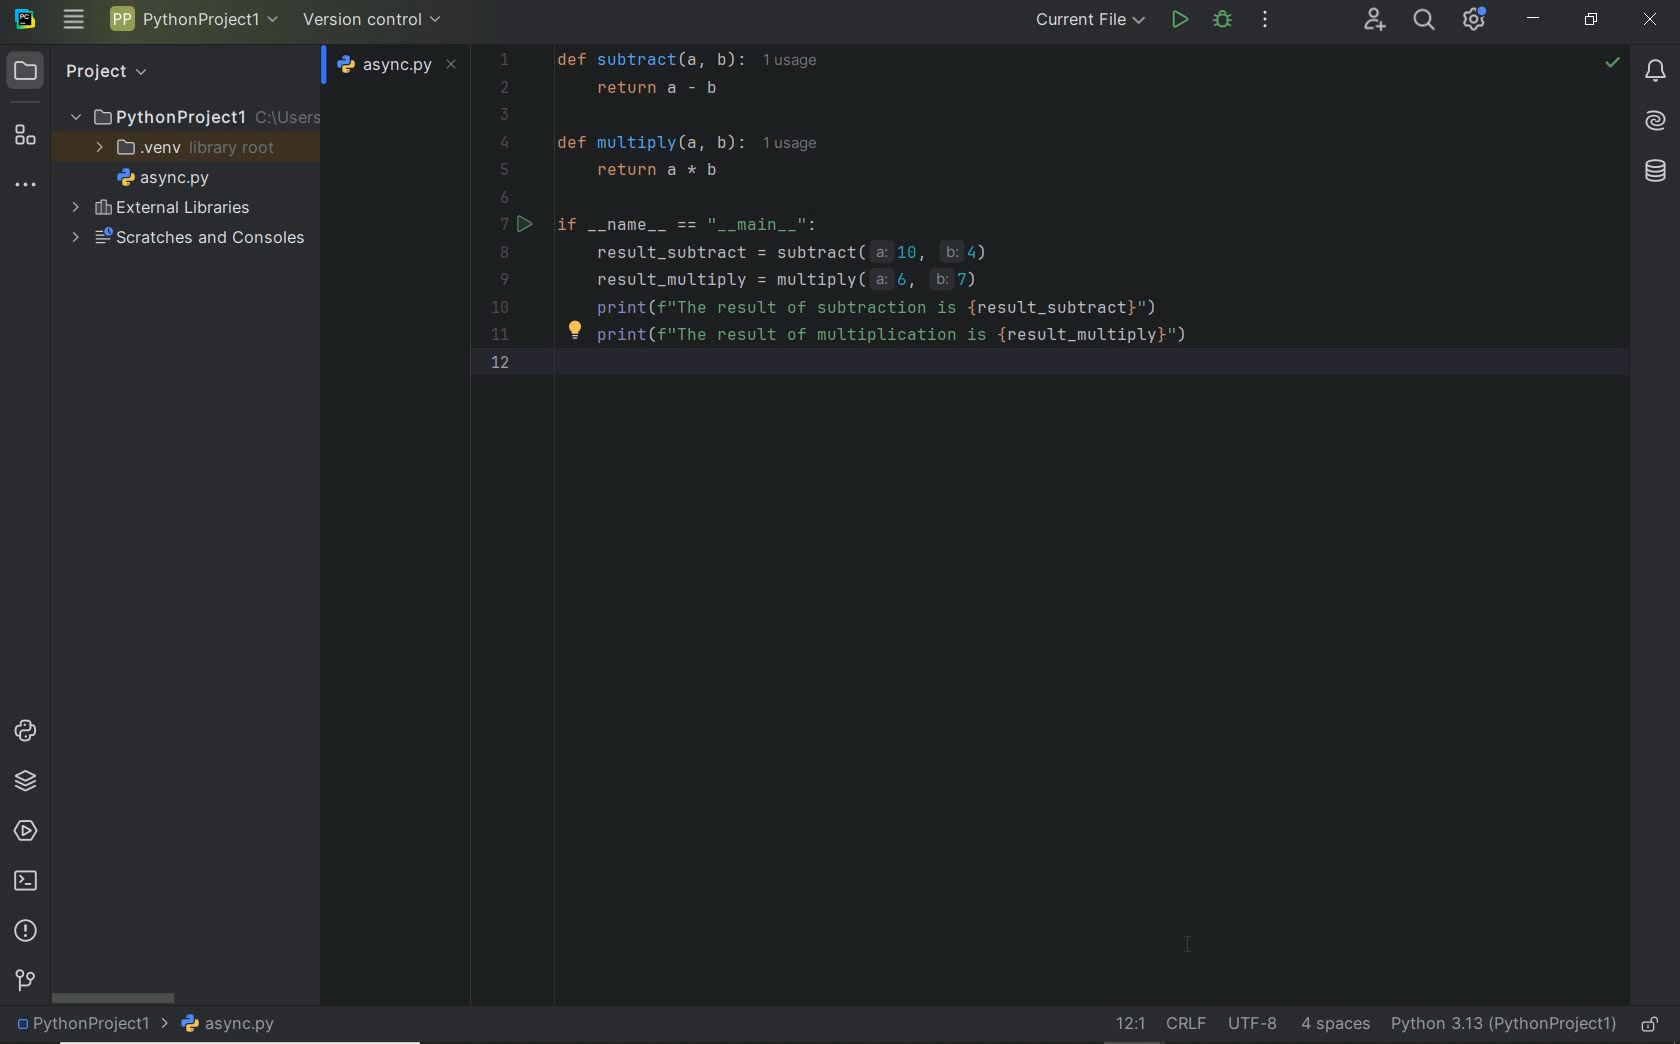 The image size is (1680, 1044). I want to click on file name, so click(163, 177).